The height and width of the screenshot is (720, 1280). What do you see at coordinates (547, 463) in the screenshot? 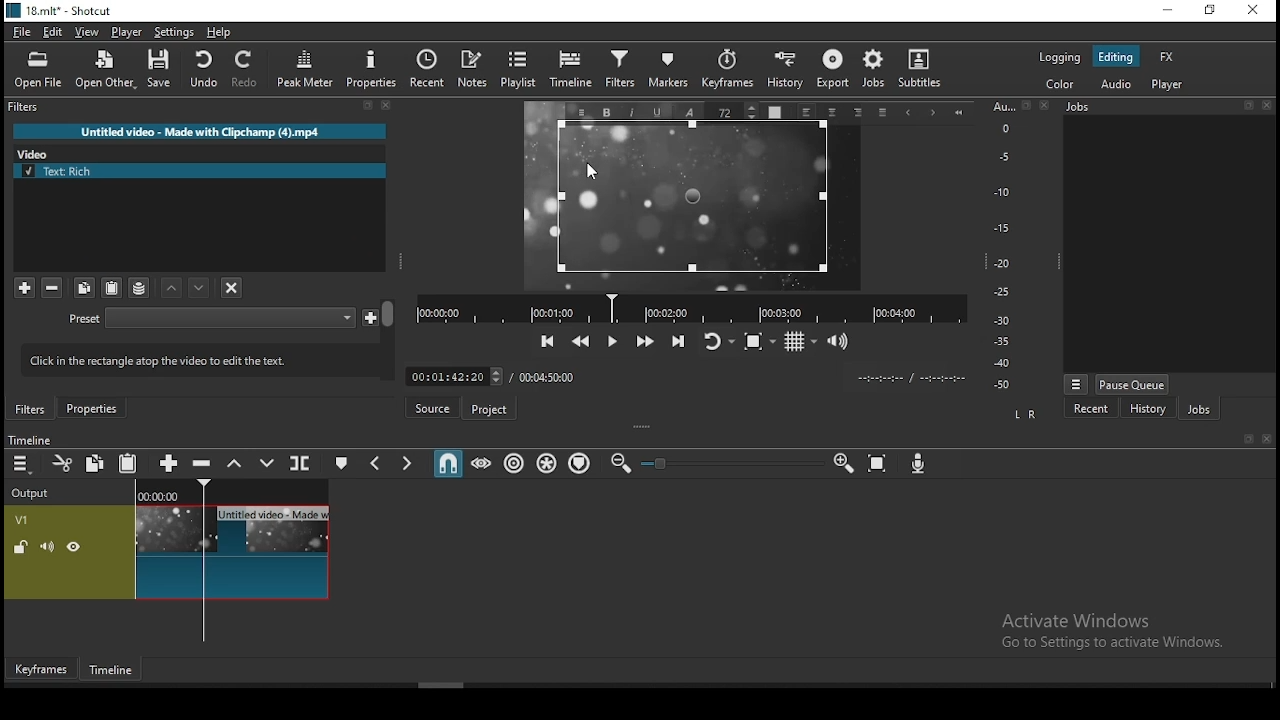
I see `ripple all tracks` at bounding box center [547, 463].